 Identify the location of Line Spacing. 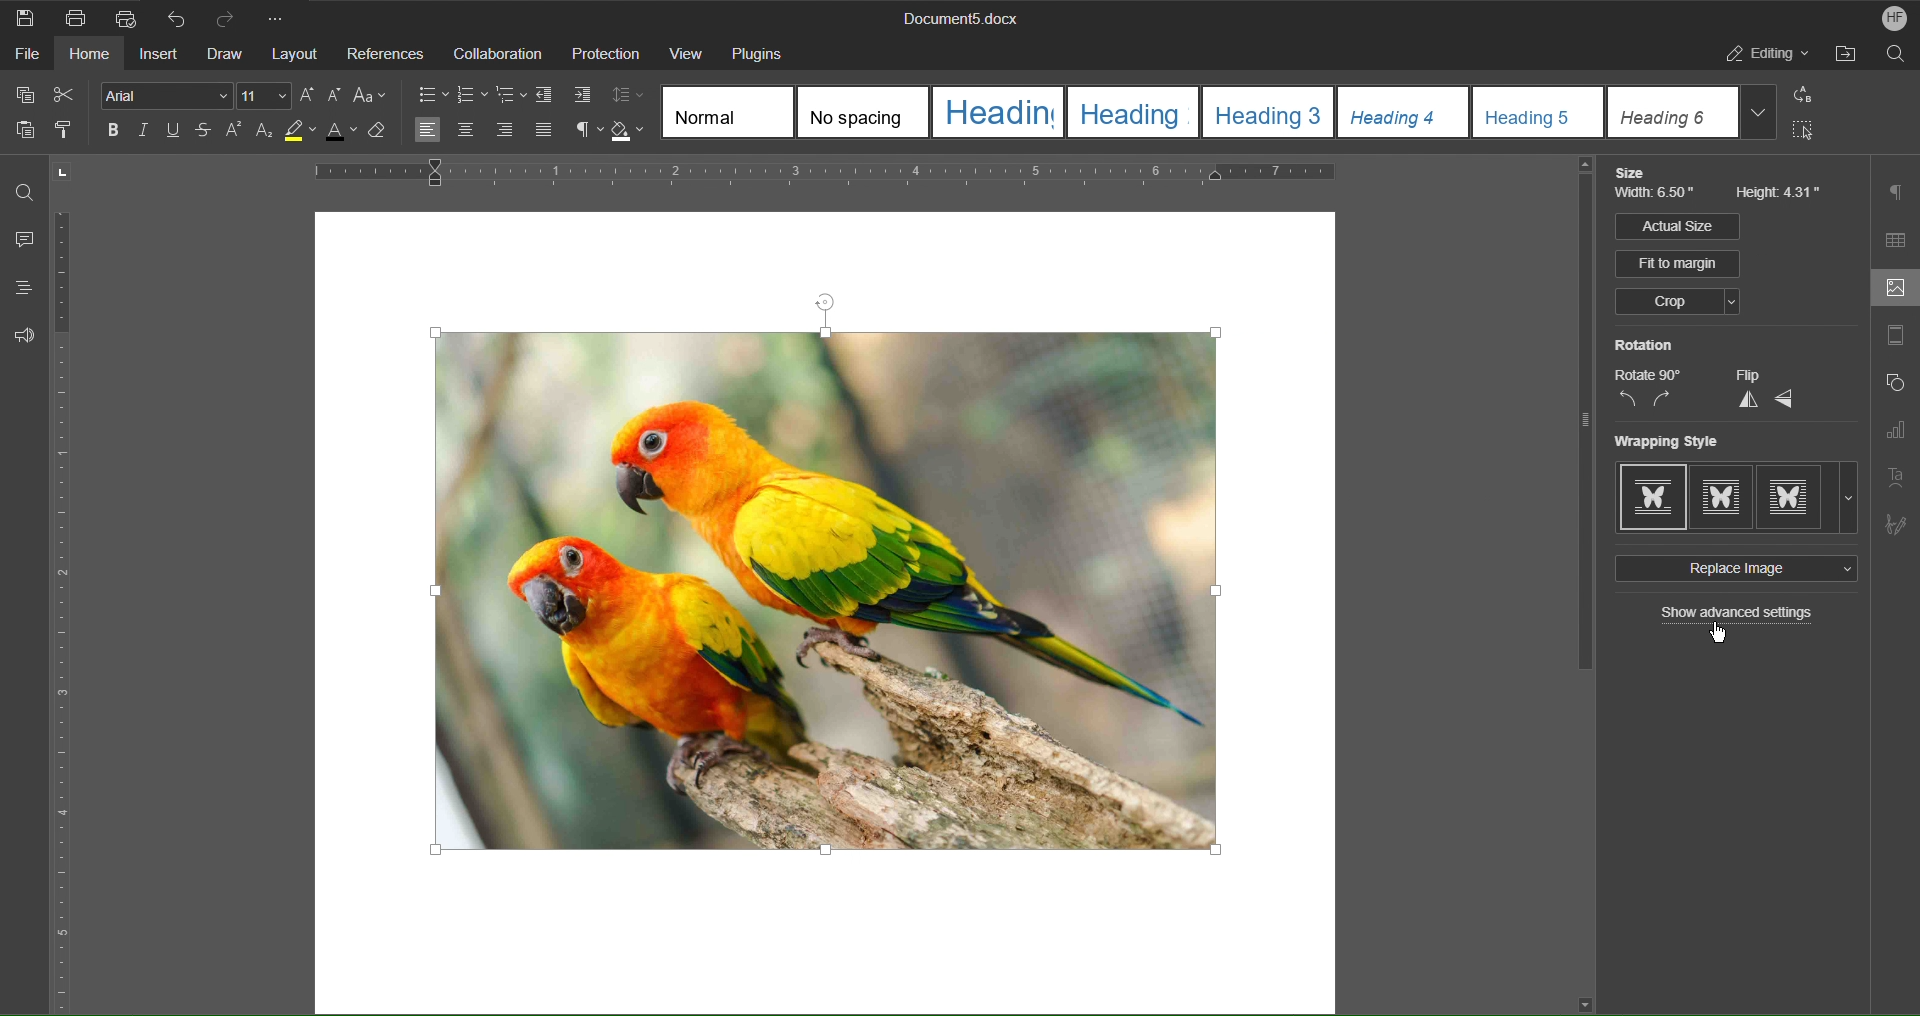
(631, 96).